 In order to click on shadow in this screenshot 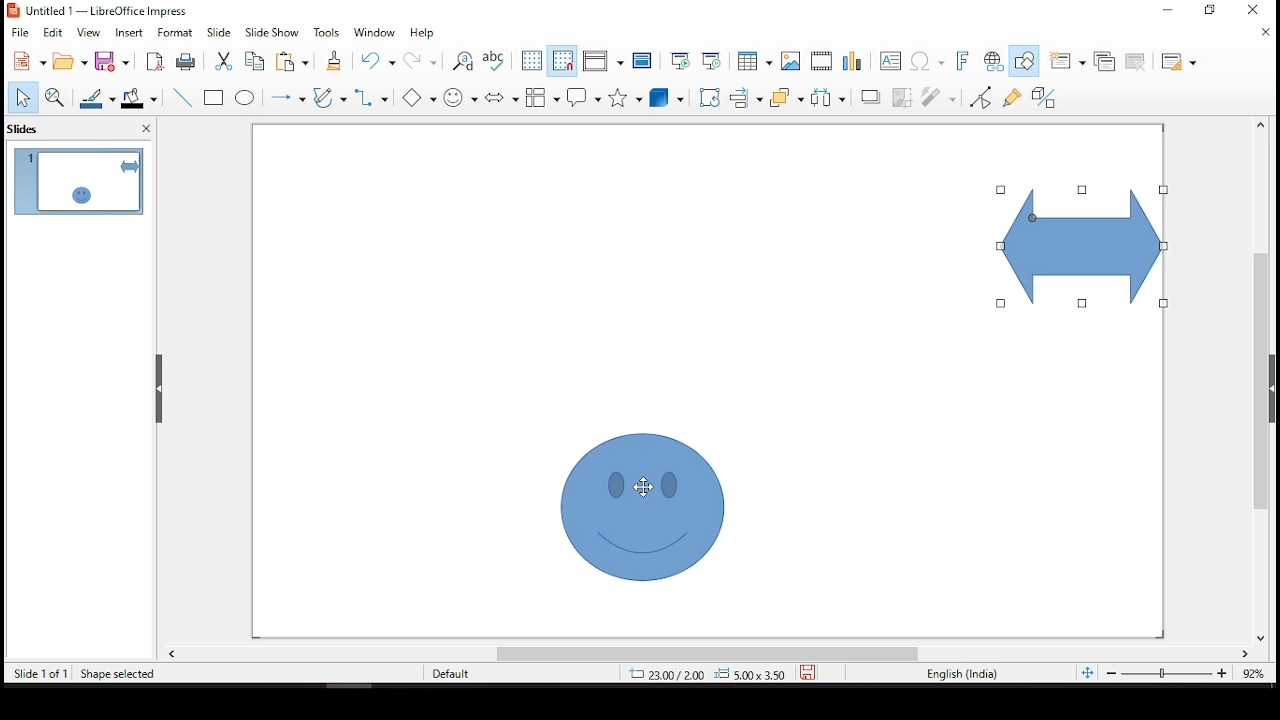, I will do `click(867, 98)`.